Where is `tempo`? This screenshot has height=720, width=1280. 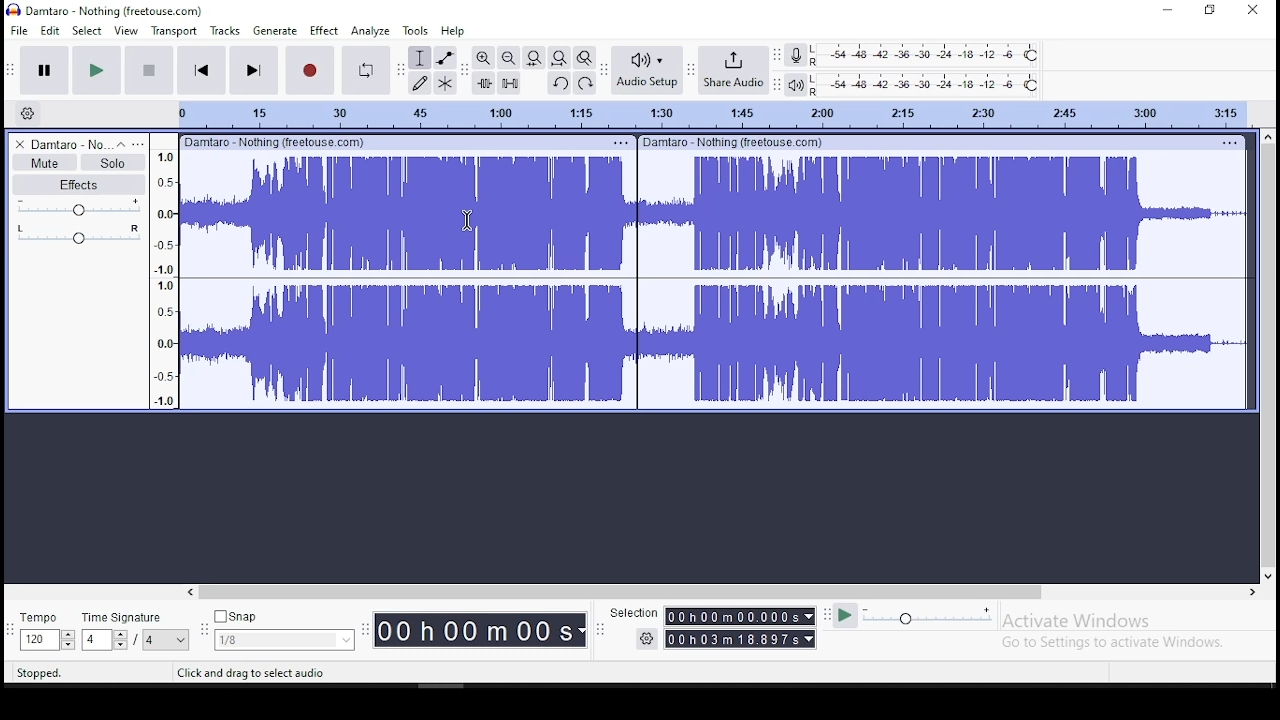
tempo is located at coordinates (39, 617).